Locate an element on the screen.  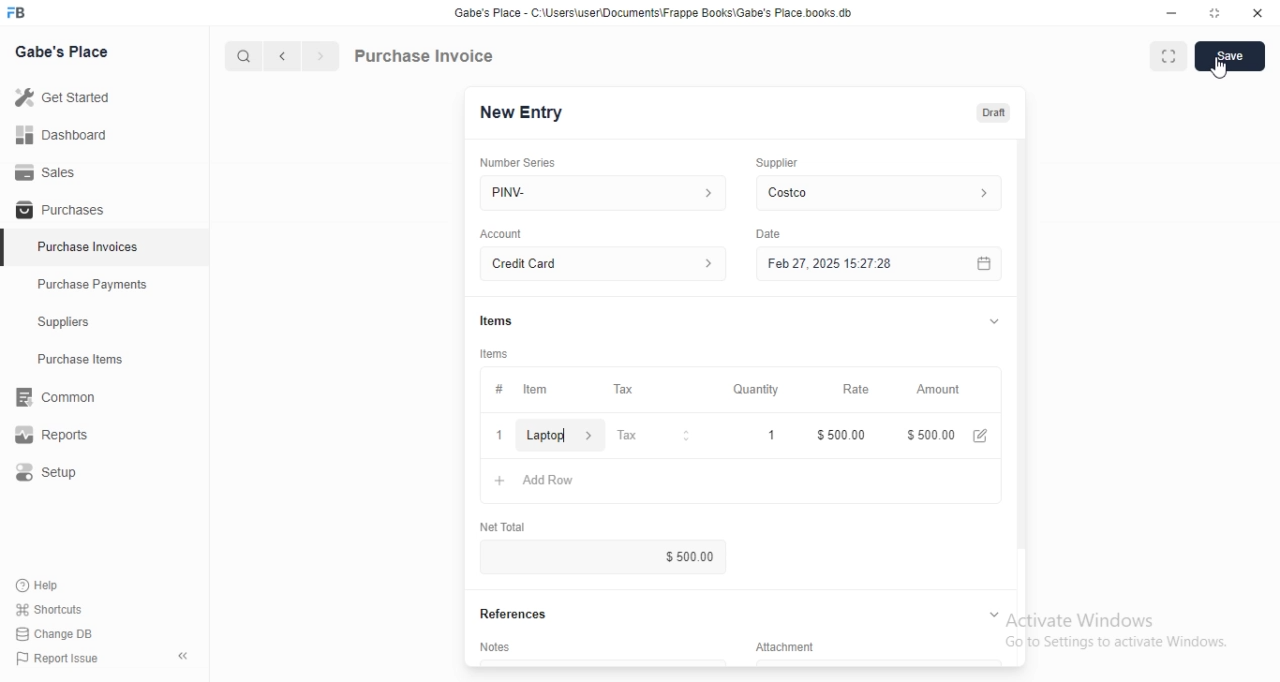
Change dimension is located at coordinates (1215, 13).